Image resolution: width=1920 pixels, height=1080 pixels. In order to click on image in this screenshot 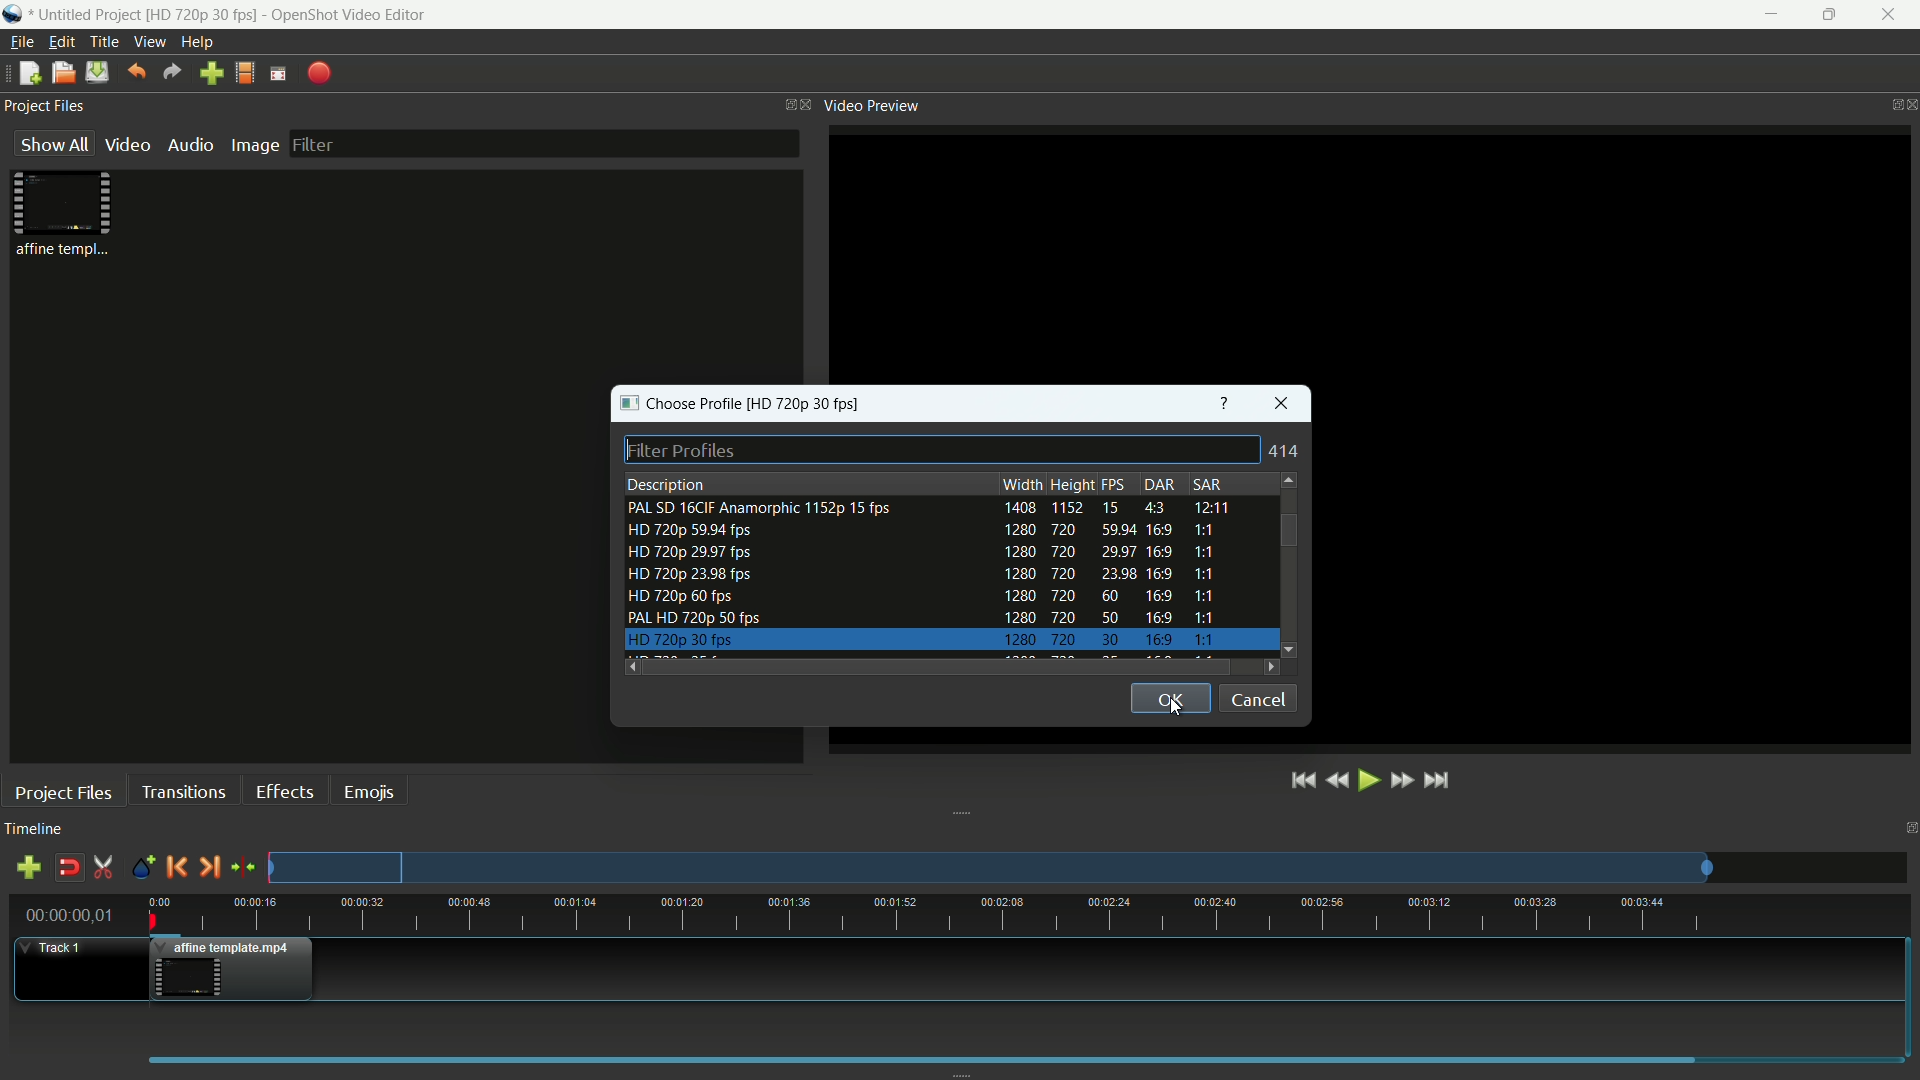, I will do `click(253, 145)`.